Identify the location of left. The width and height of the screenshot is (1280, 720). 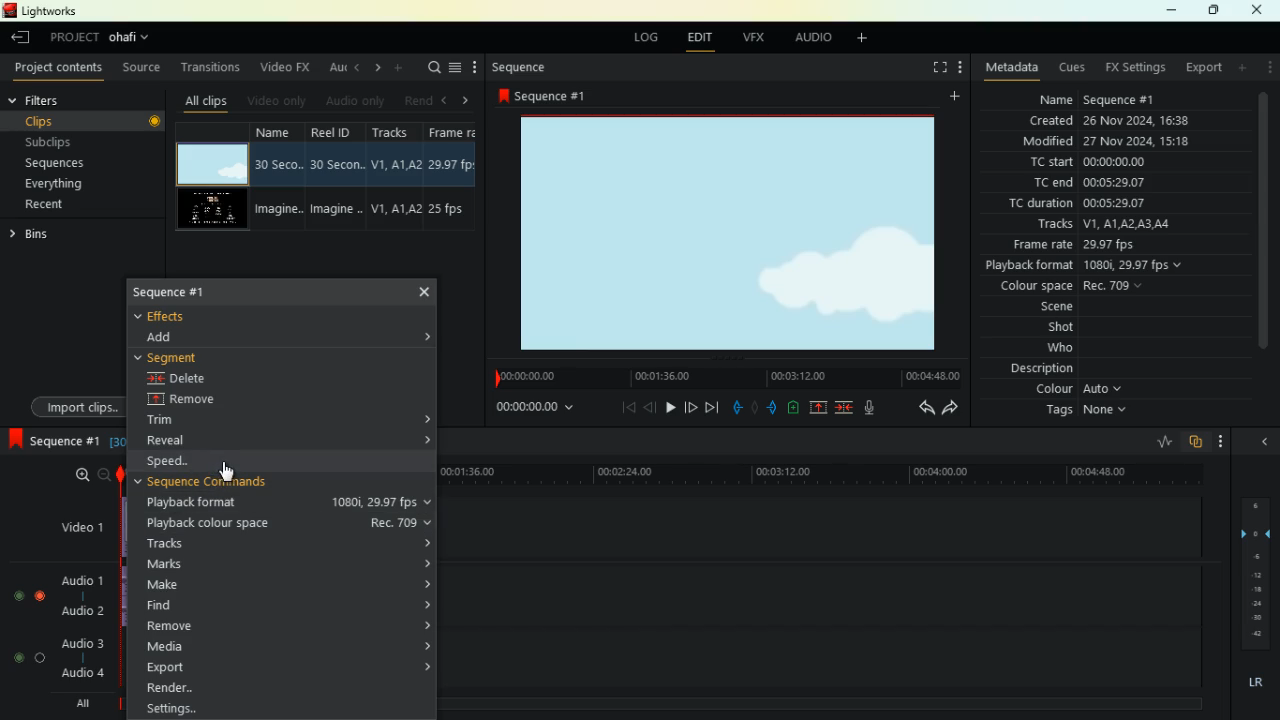
(358, 66).